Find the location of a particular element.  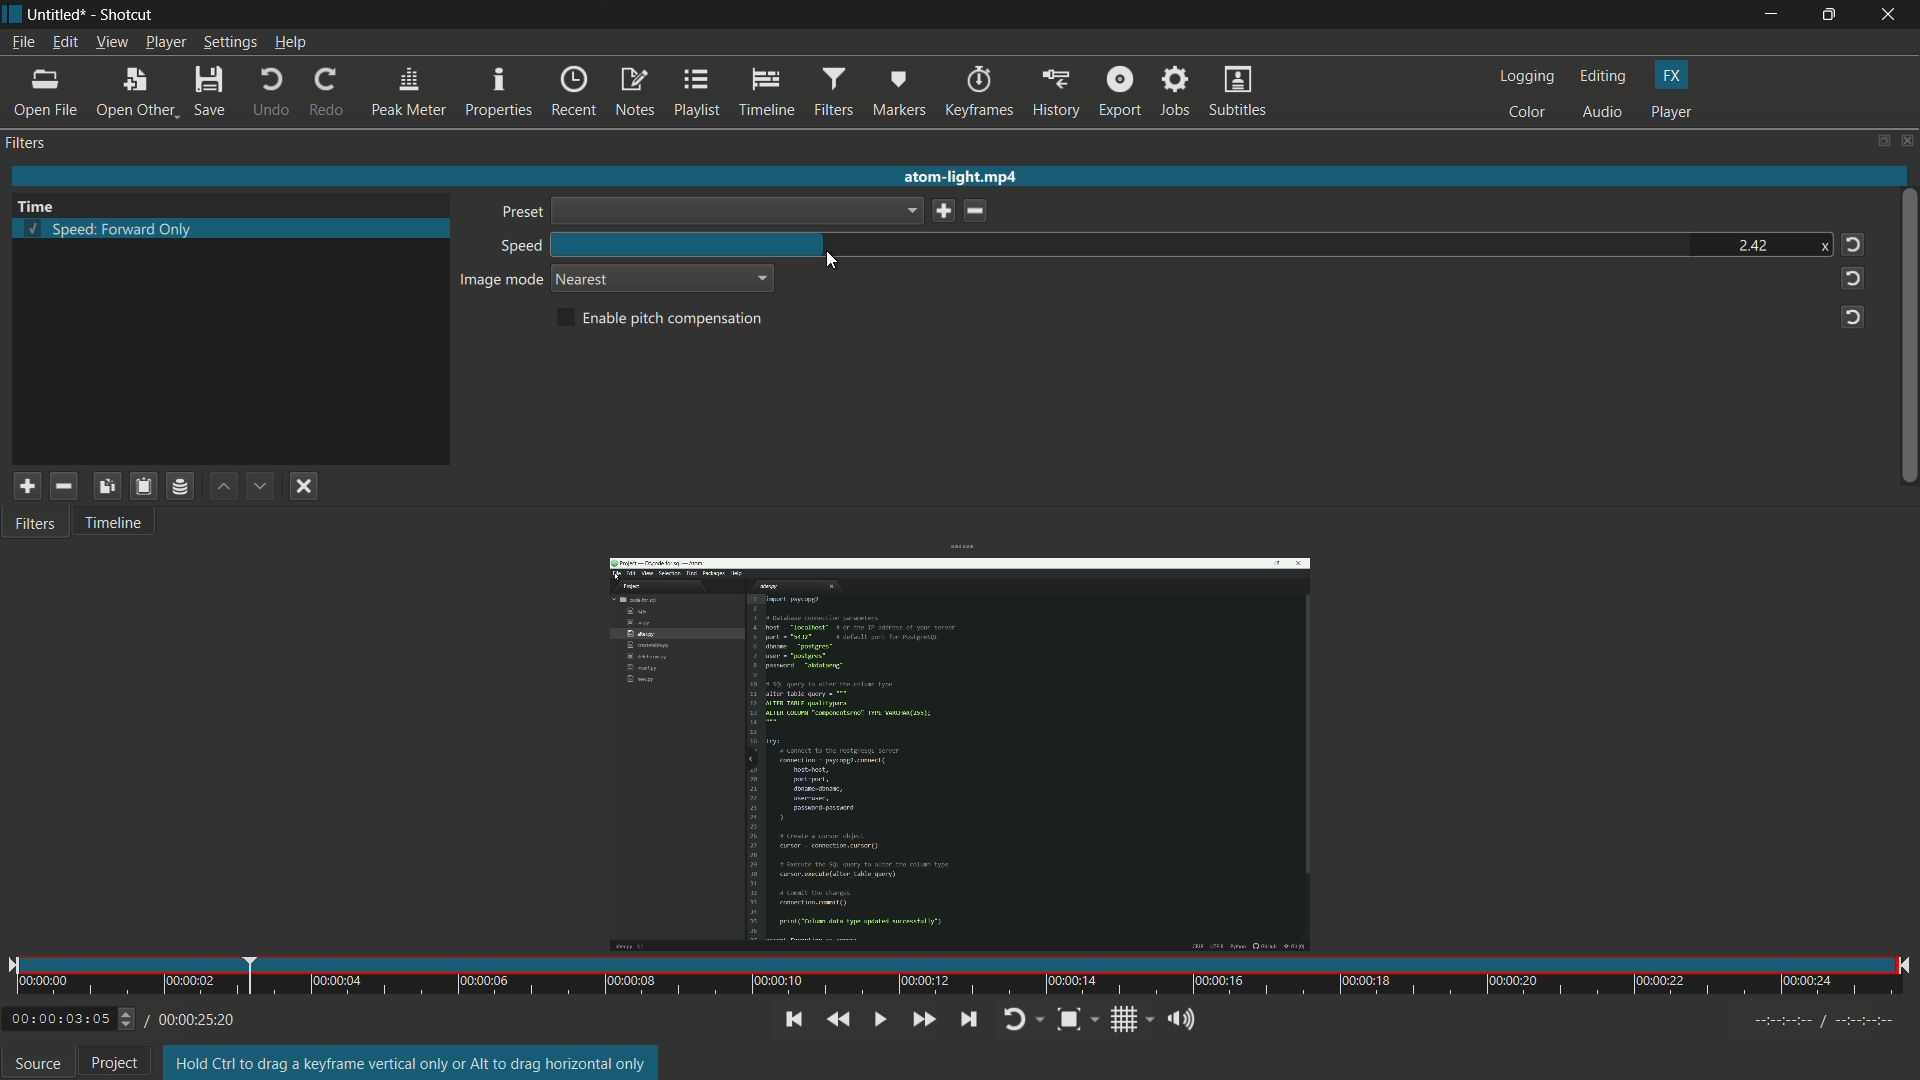

delete is located at coordinates (979, 211).